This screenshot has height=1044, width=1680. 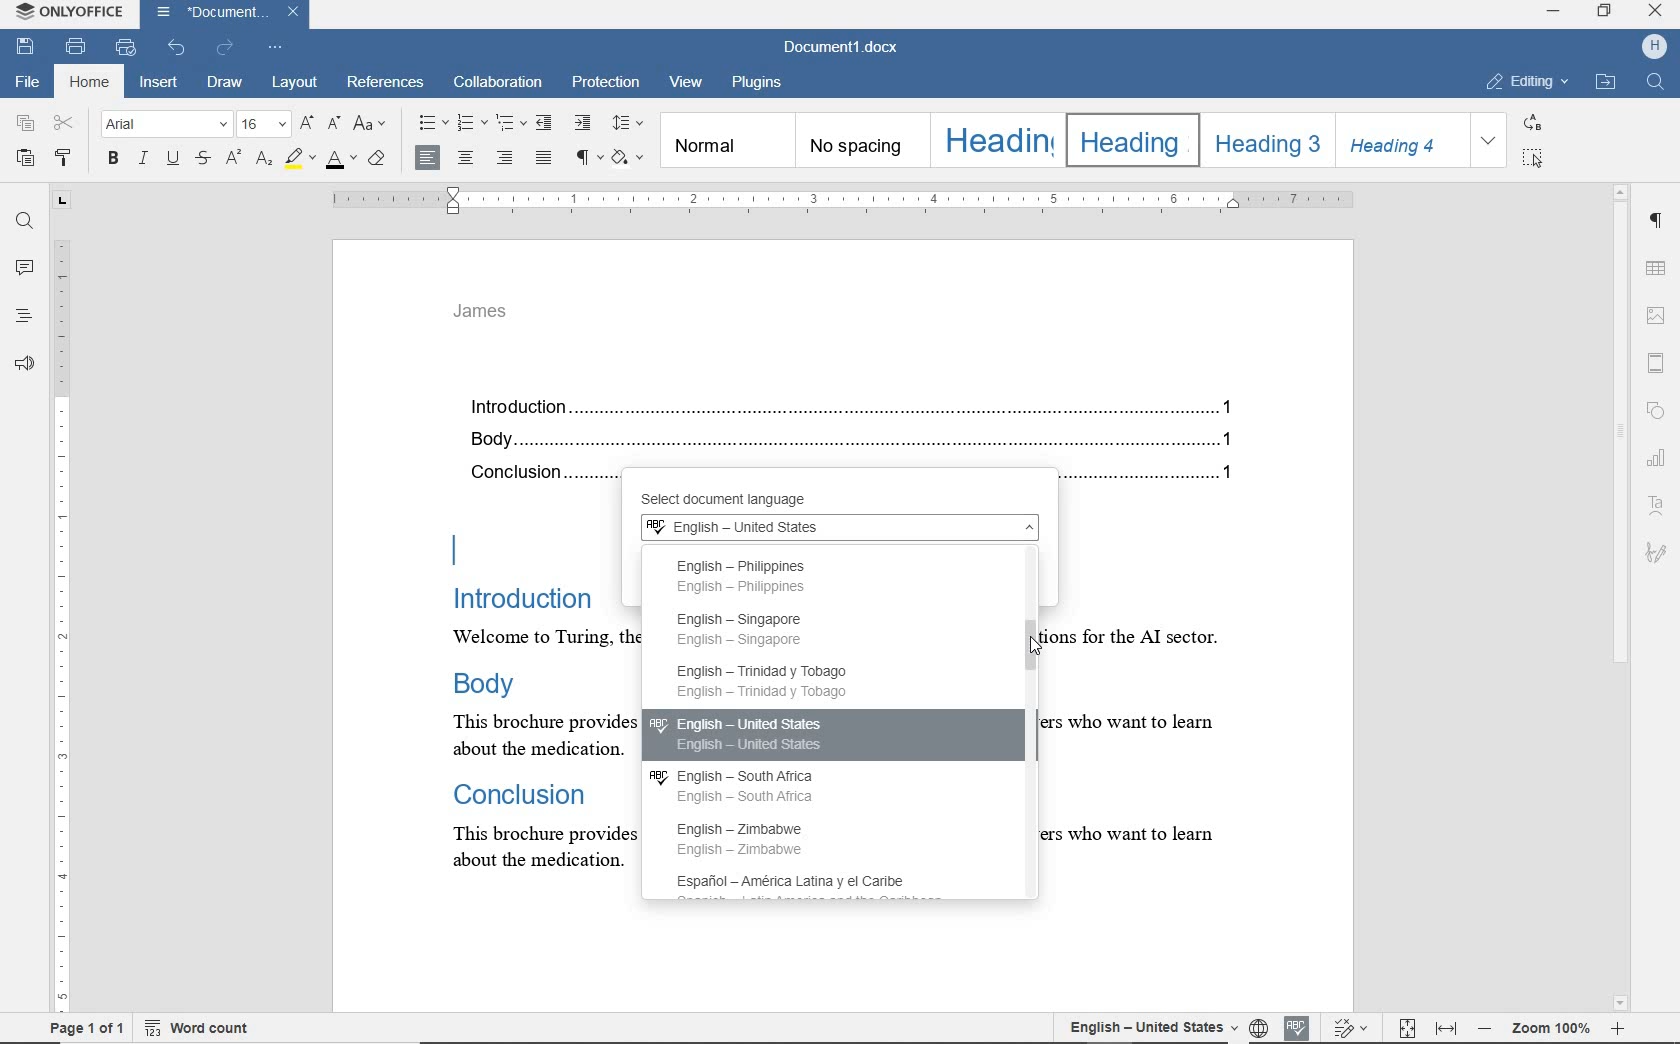 What do you see at coordinates (734, 843) in the screenshot?
I see `English - Zimbabwe` at bounding box center [734, 843].